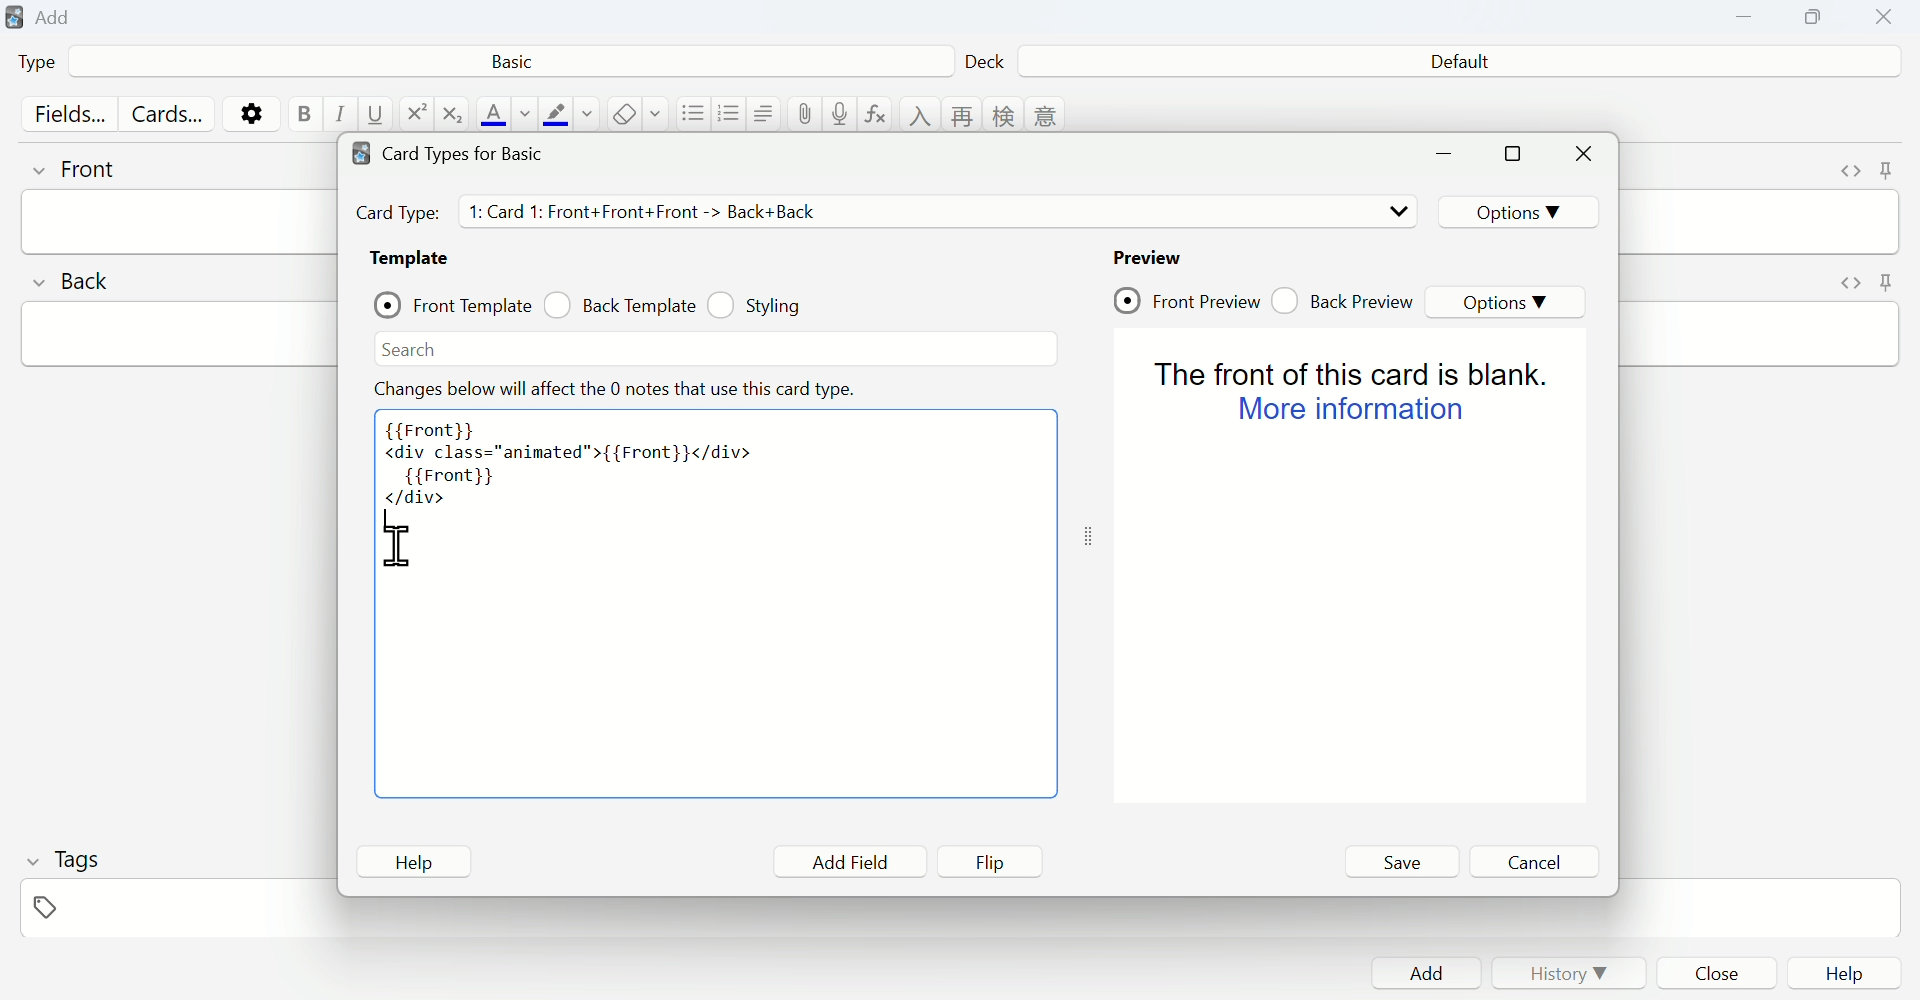  Describe the element at coordinates (75, 858) in the screenshot. I see `Tags` at that location.